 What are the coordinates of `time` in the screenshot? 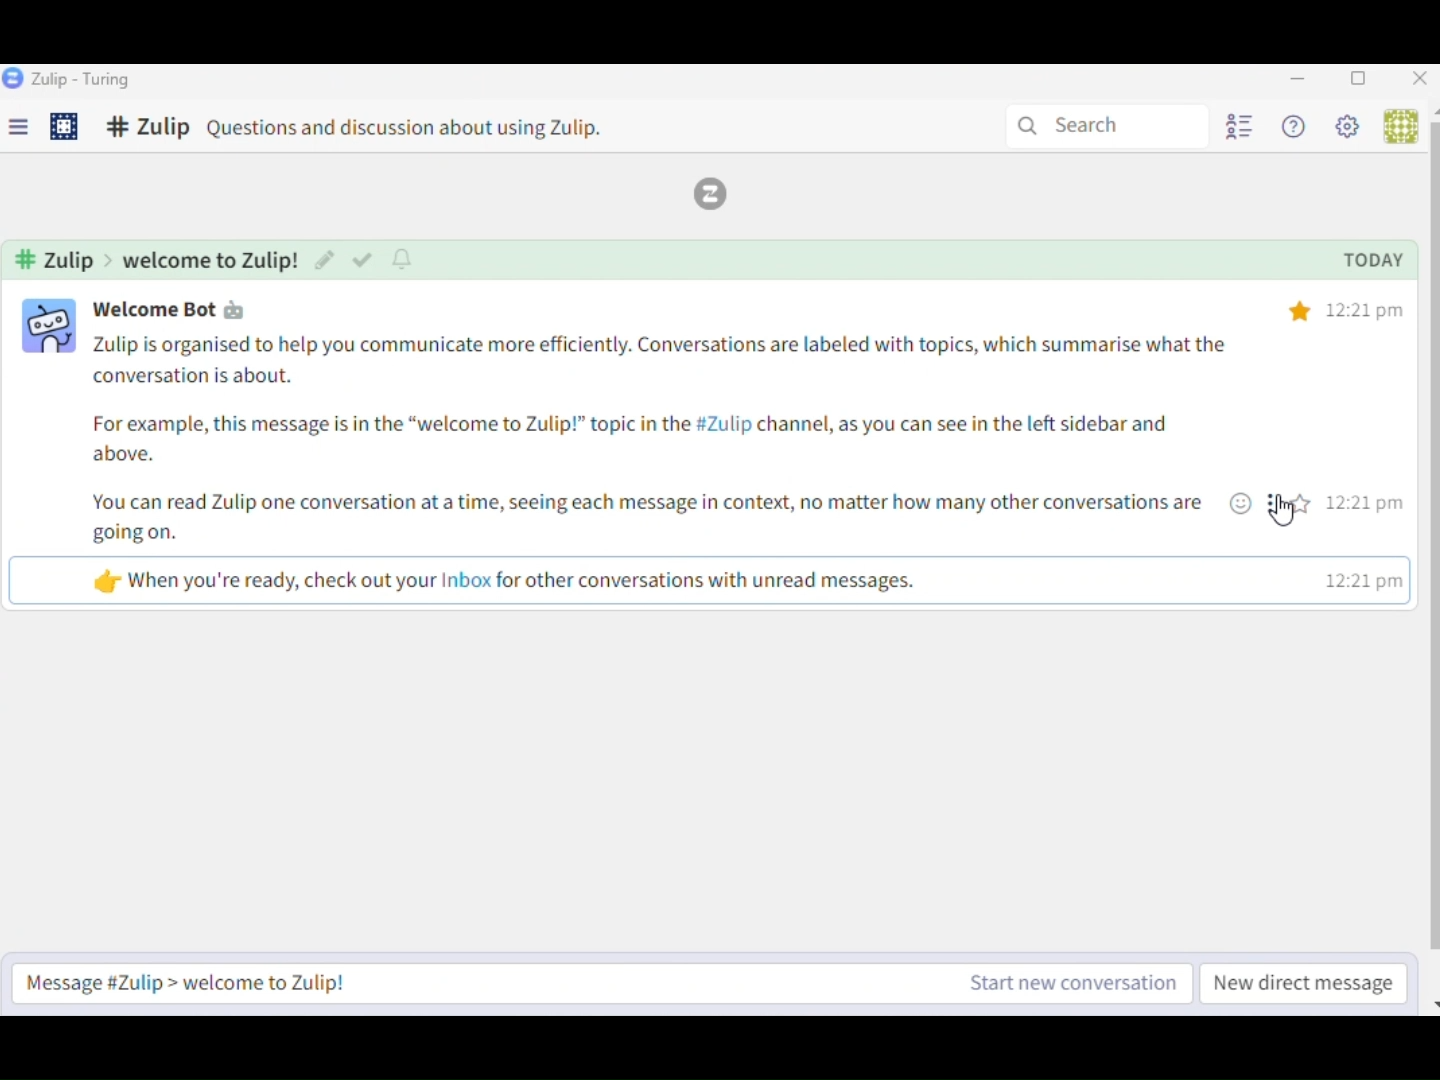 It's located at (1368, 446).